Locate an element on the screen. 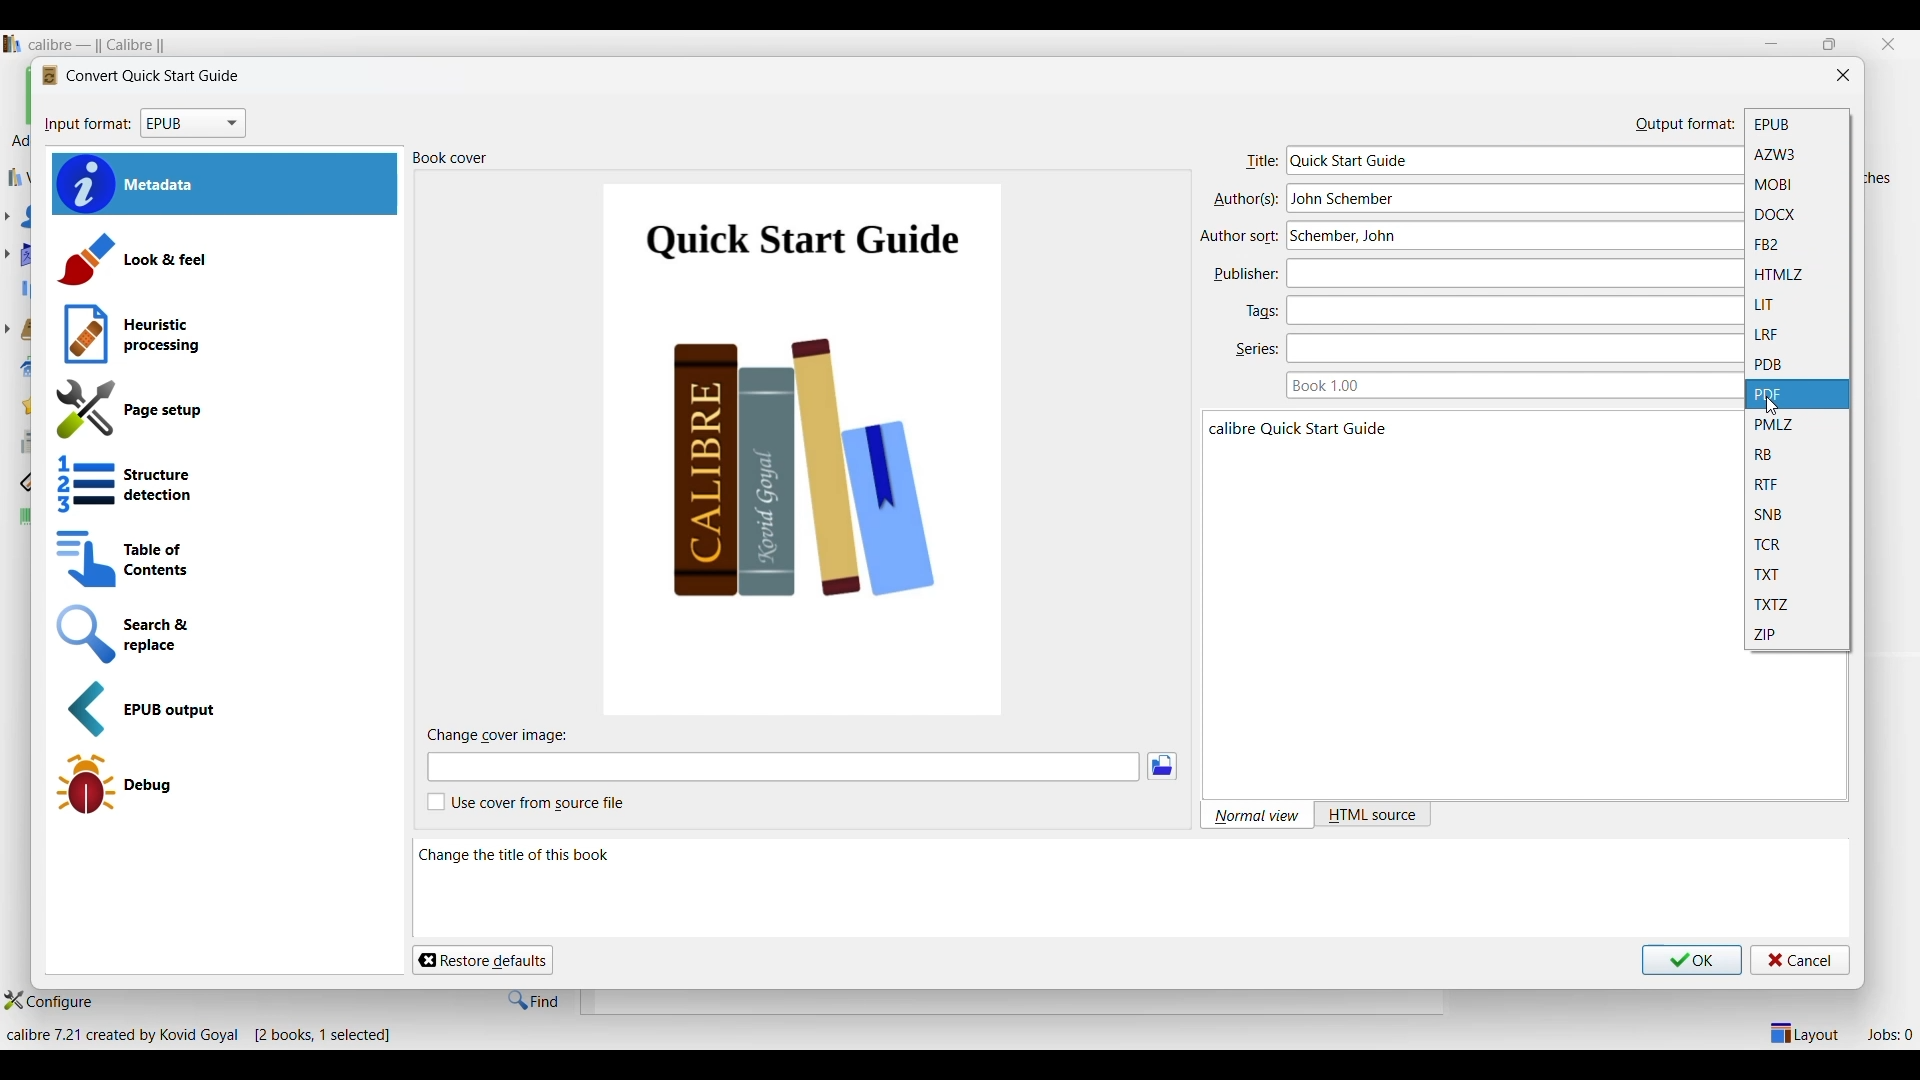 This screenshot has width=1920, height=1080. ZIP is located at coordinates (1797, 635).